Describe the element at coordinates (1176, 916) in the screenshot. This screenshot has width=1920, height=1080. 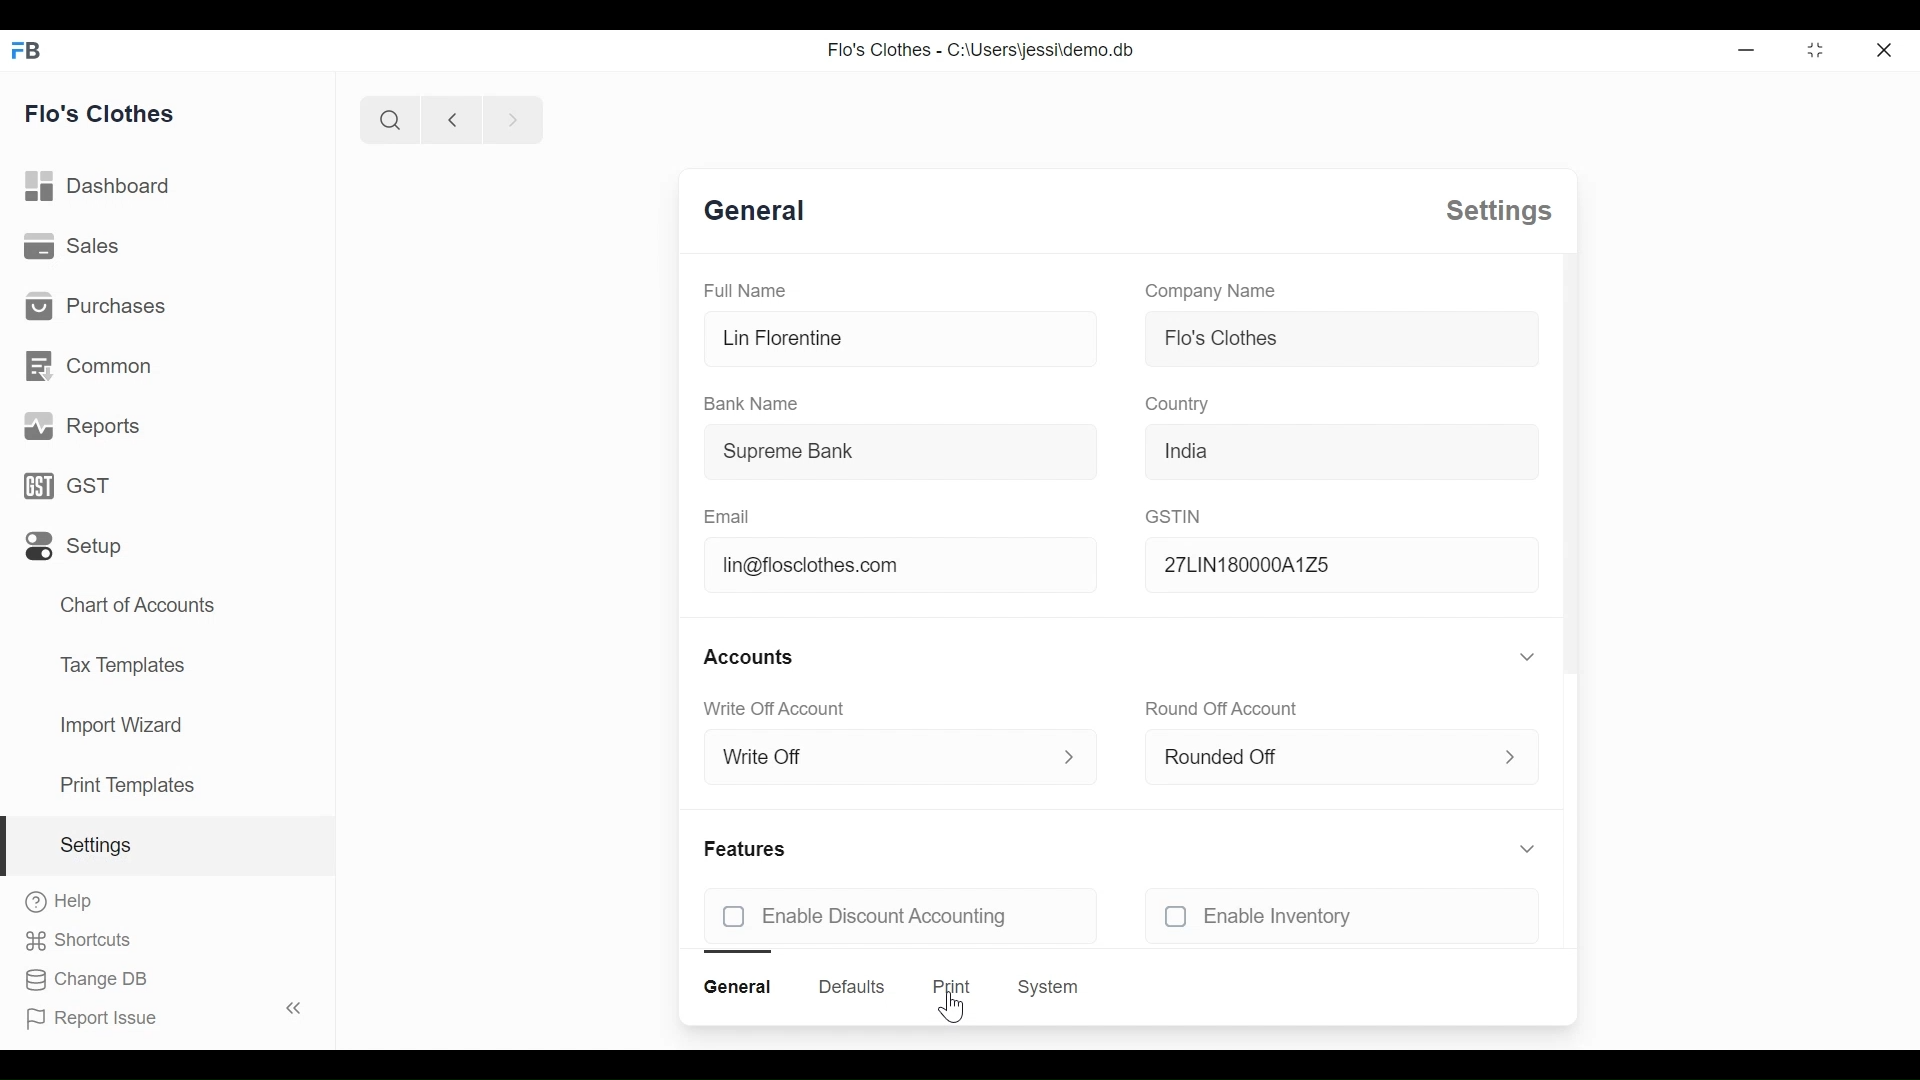
I see `checkbox` at that location.